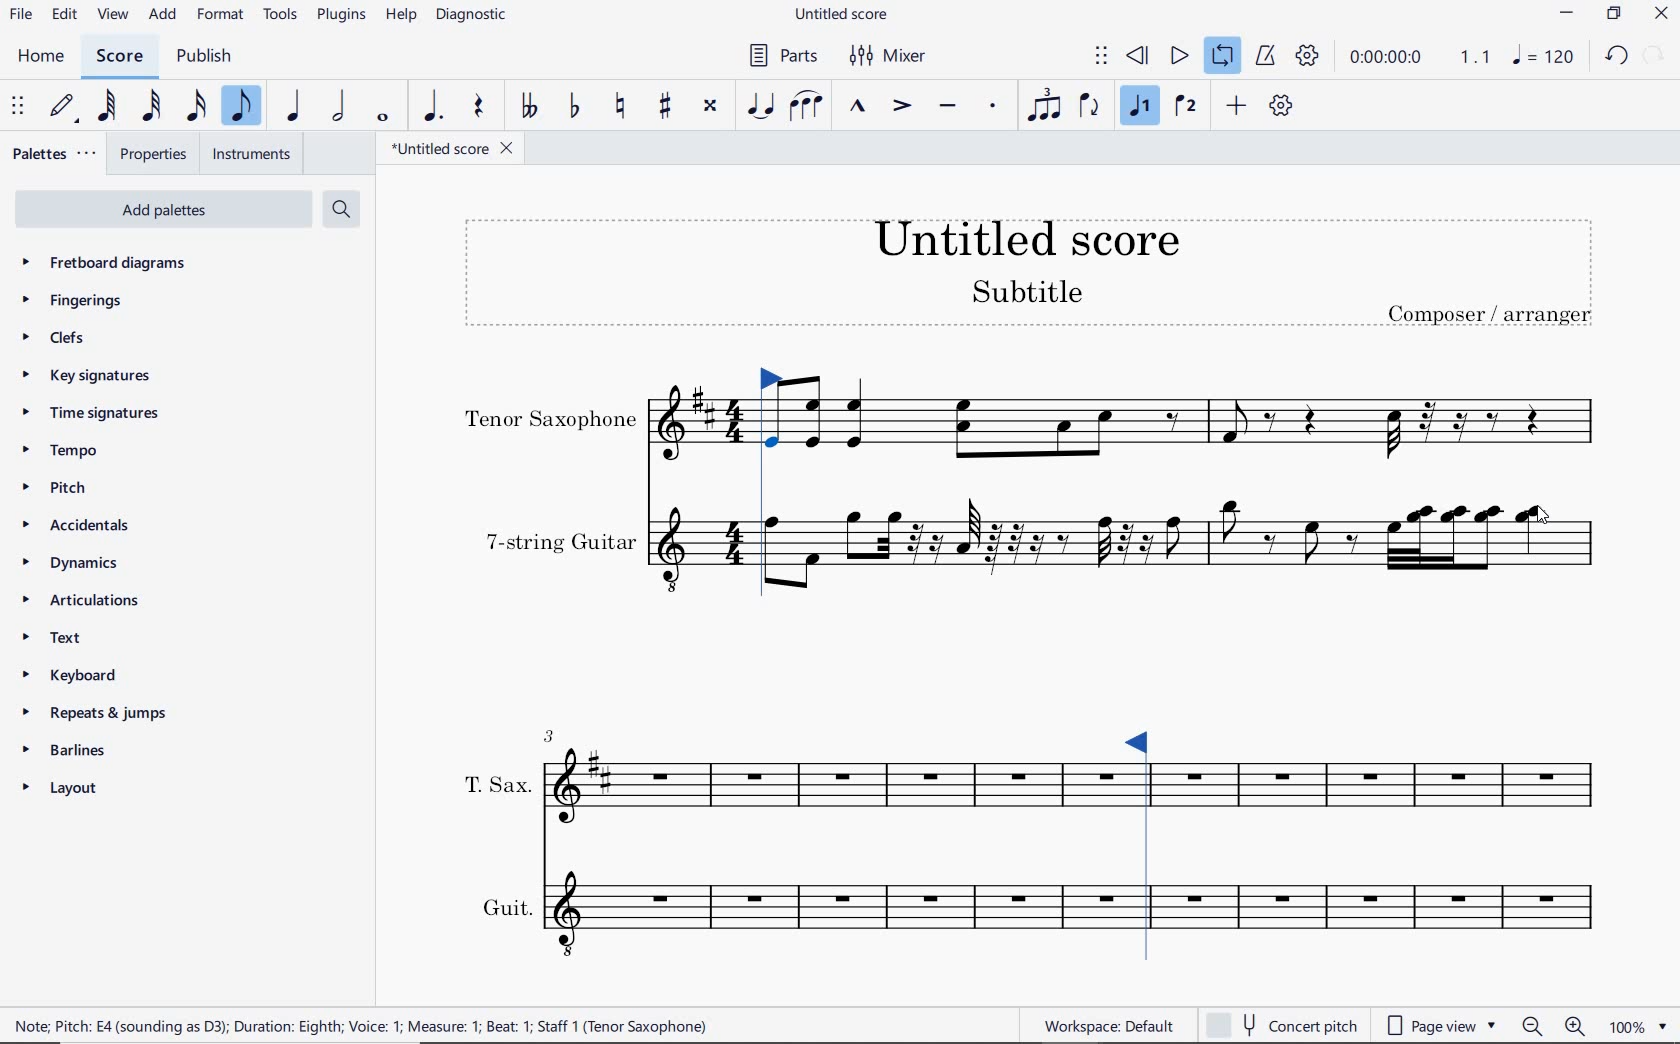 This screenshot has height=1044, width=1680. What do you see at coordinates (1544, 57) in the screenshot?
I see `NOTE` at bounding box center [1544, 57].